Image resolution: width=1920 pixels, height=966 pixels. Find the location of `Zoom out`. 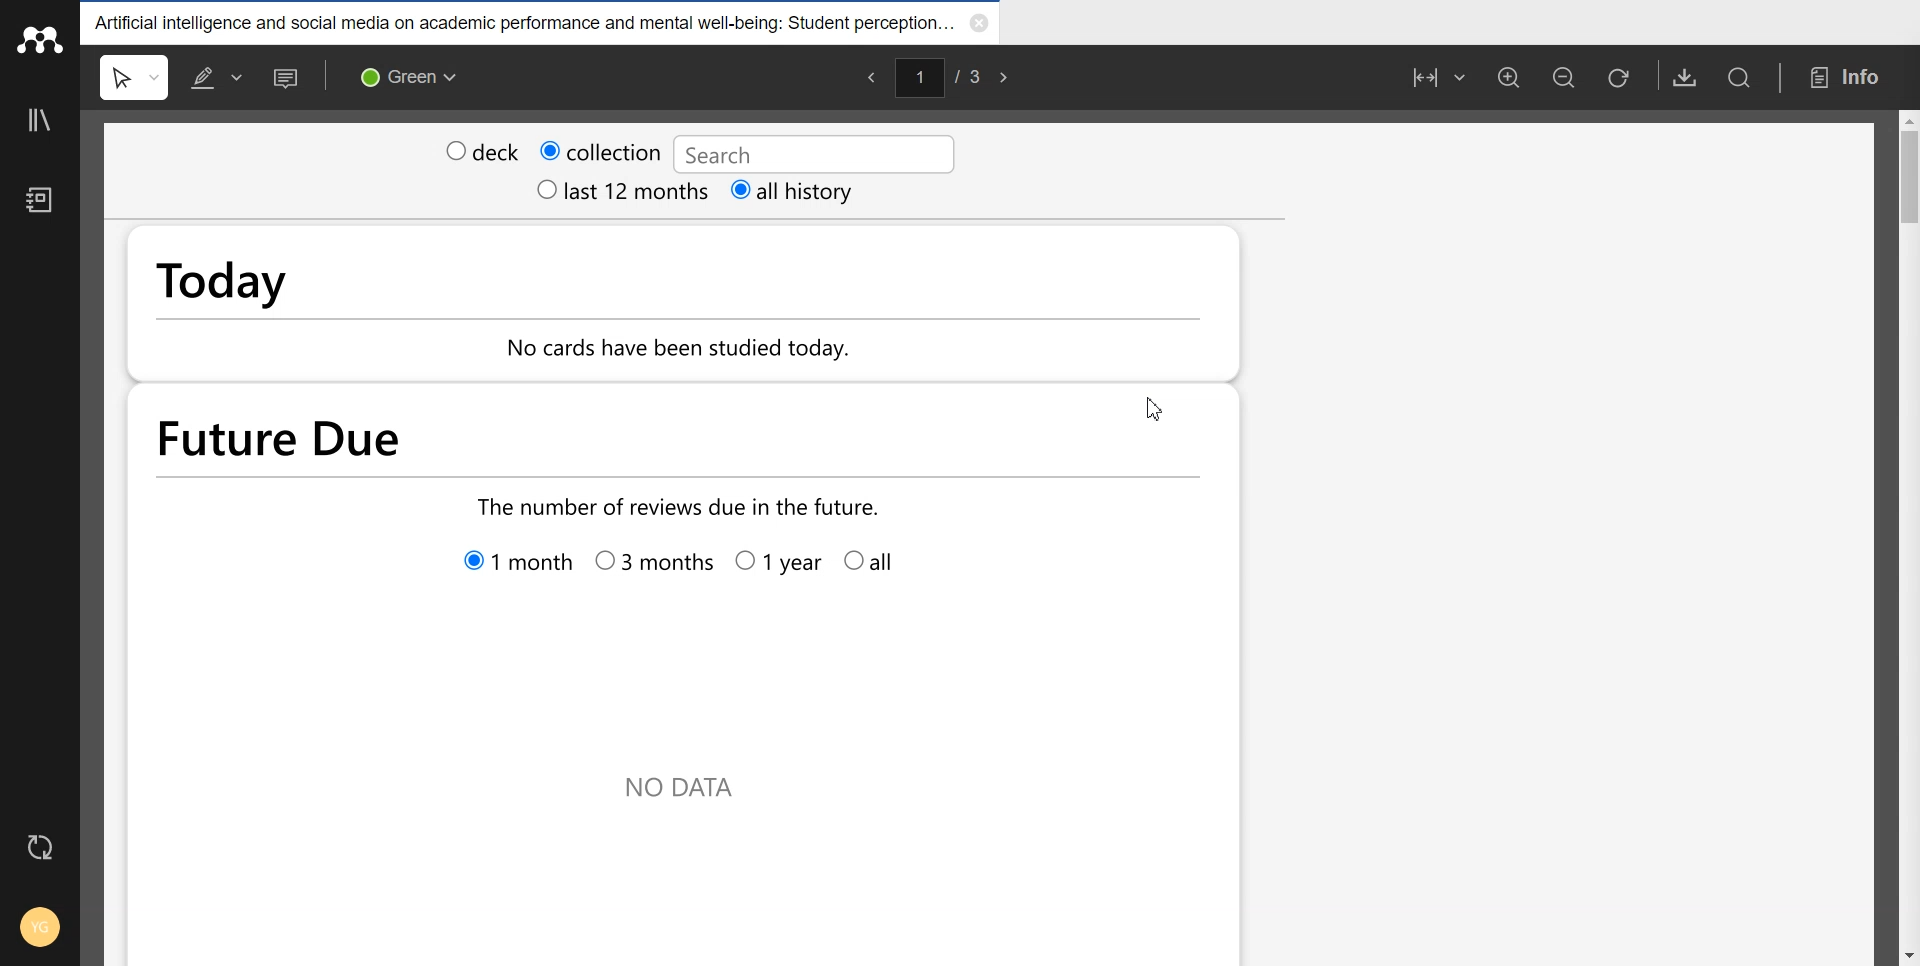

Zoom out is located at coordinates (1559, 78).